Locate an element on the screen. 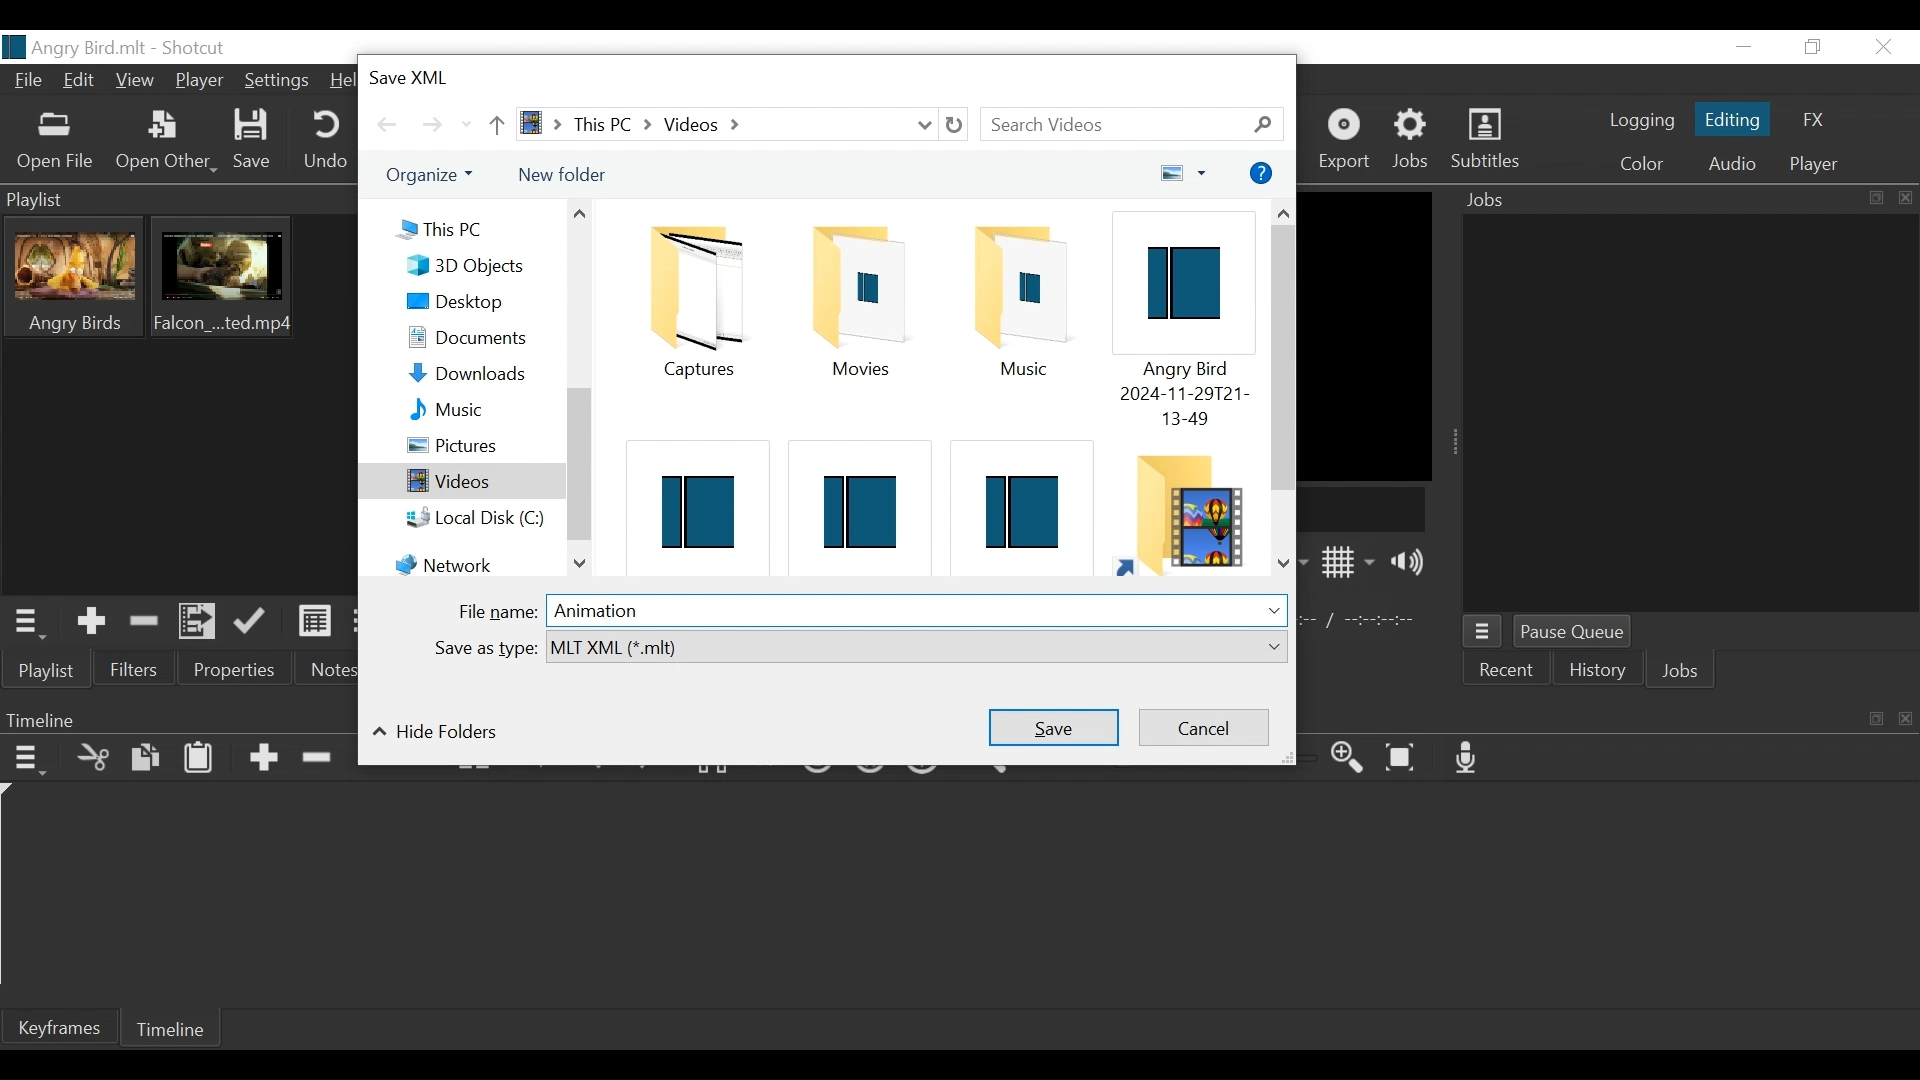  Record audio is located at coordinates (1467, 758).